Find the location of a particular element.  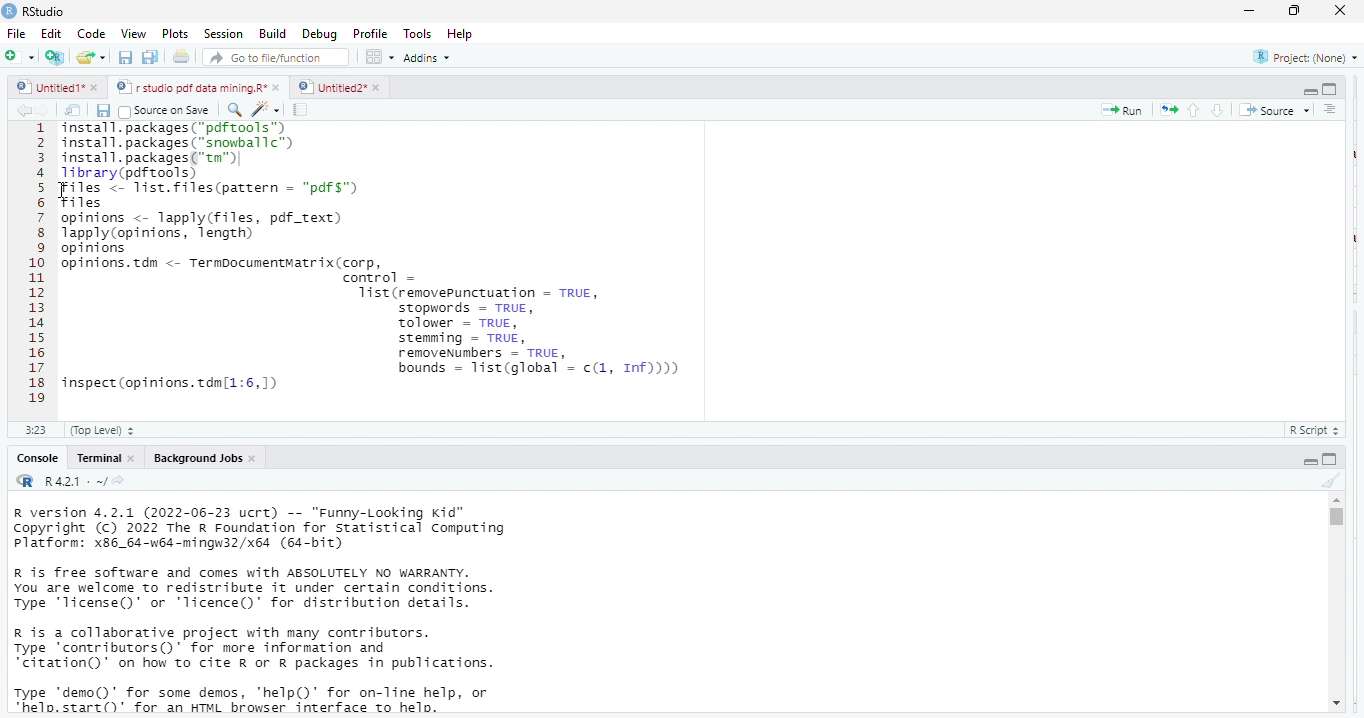

find /replace is located at coordinates (234, 109).